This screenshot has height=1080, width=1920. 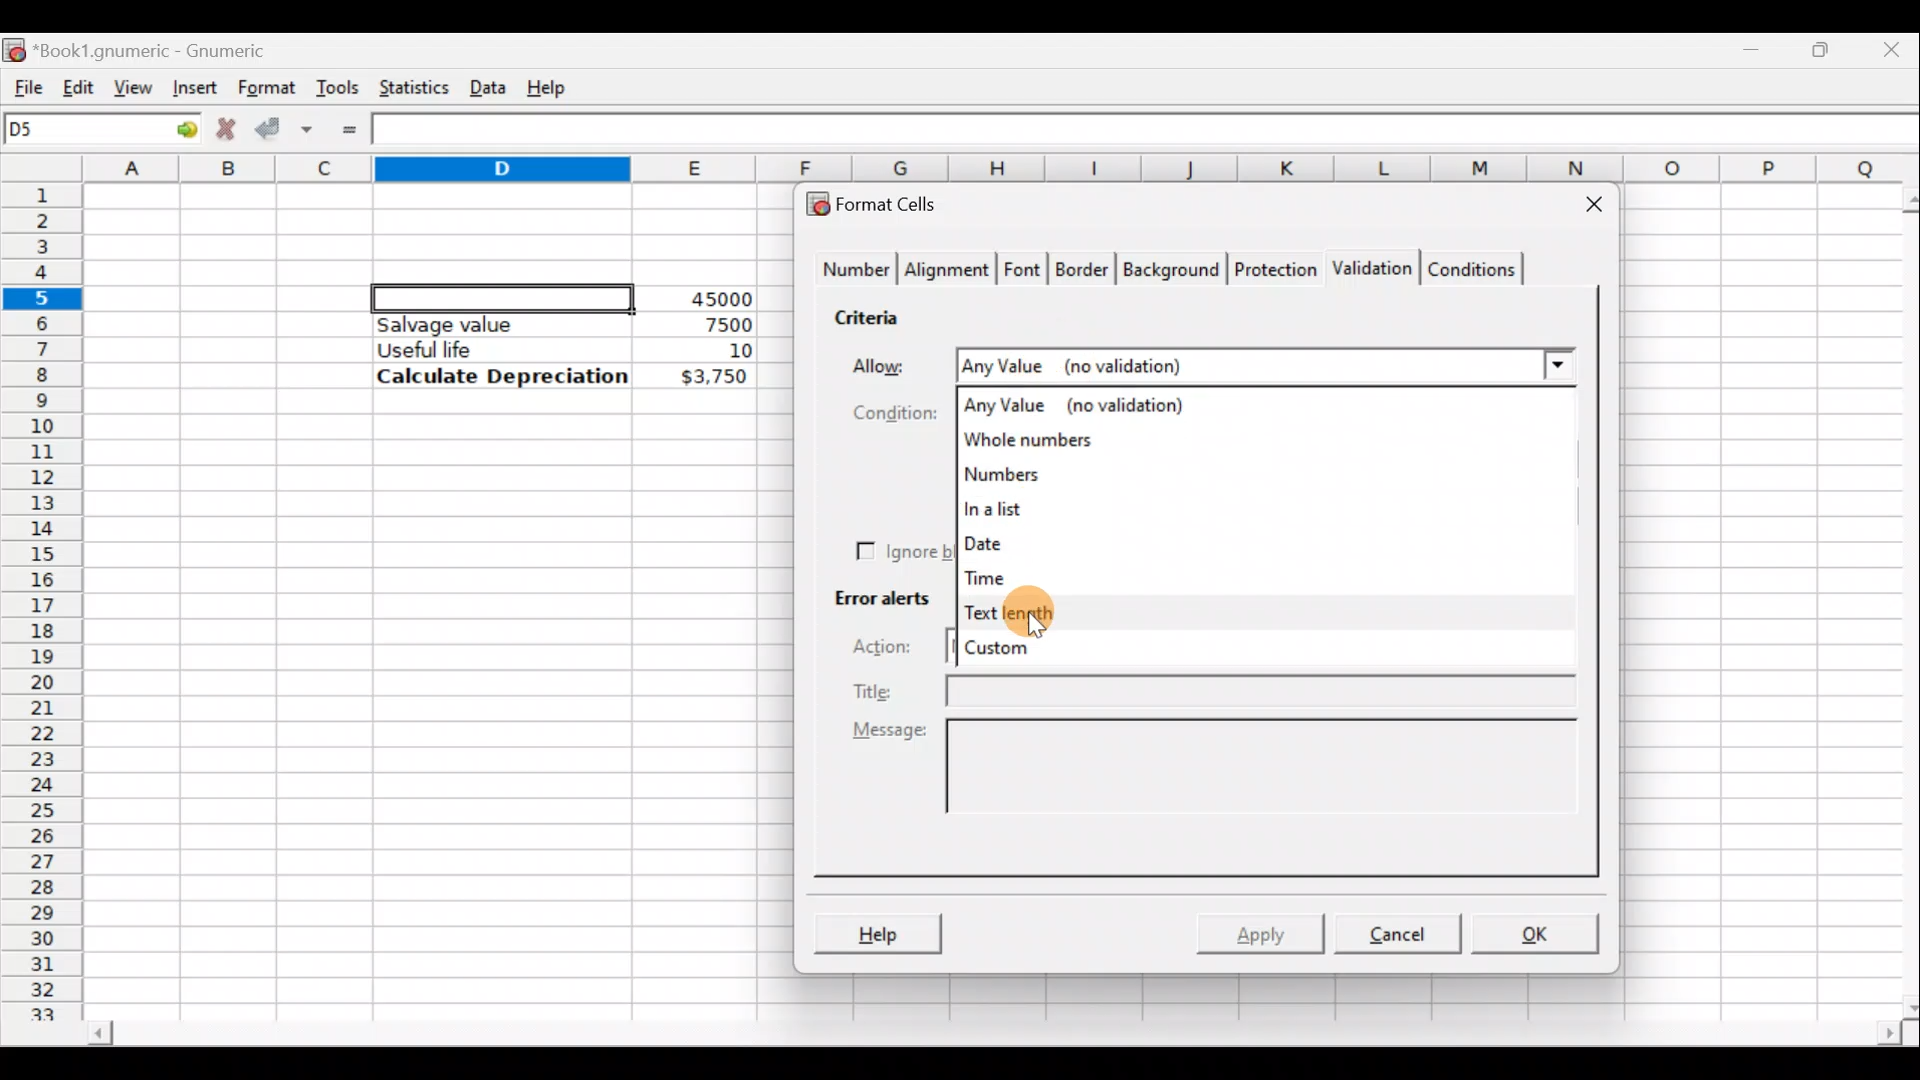 I want to click on Conditions, so click(x=1471, y=268).